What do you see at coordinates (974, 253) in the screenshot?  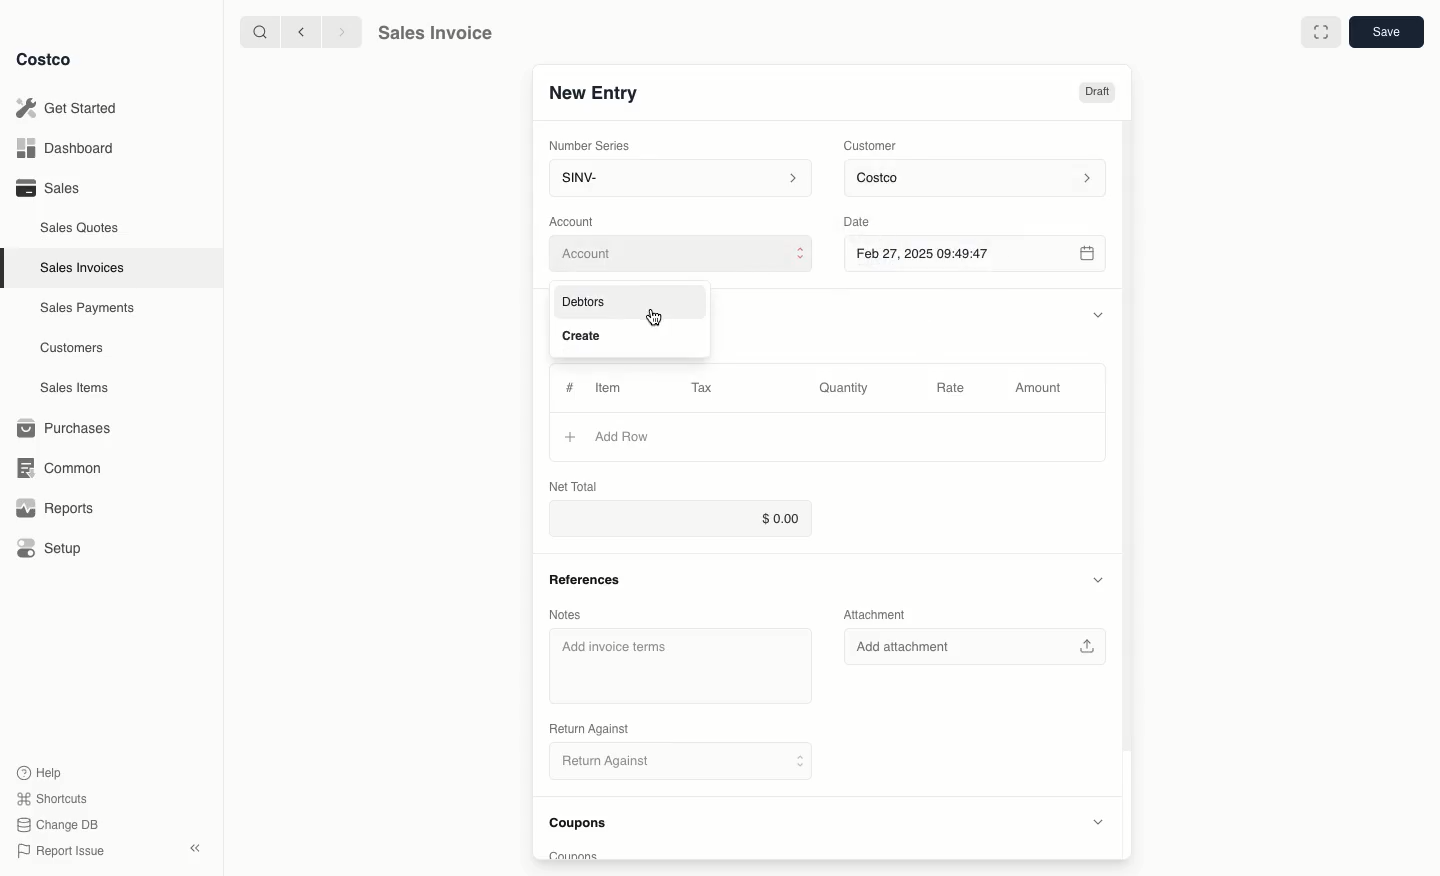 I see `Feb 27, 2025 09:49:47` at bounding box center [974, 253].